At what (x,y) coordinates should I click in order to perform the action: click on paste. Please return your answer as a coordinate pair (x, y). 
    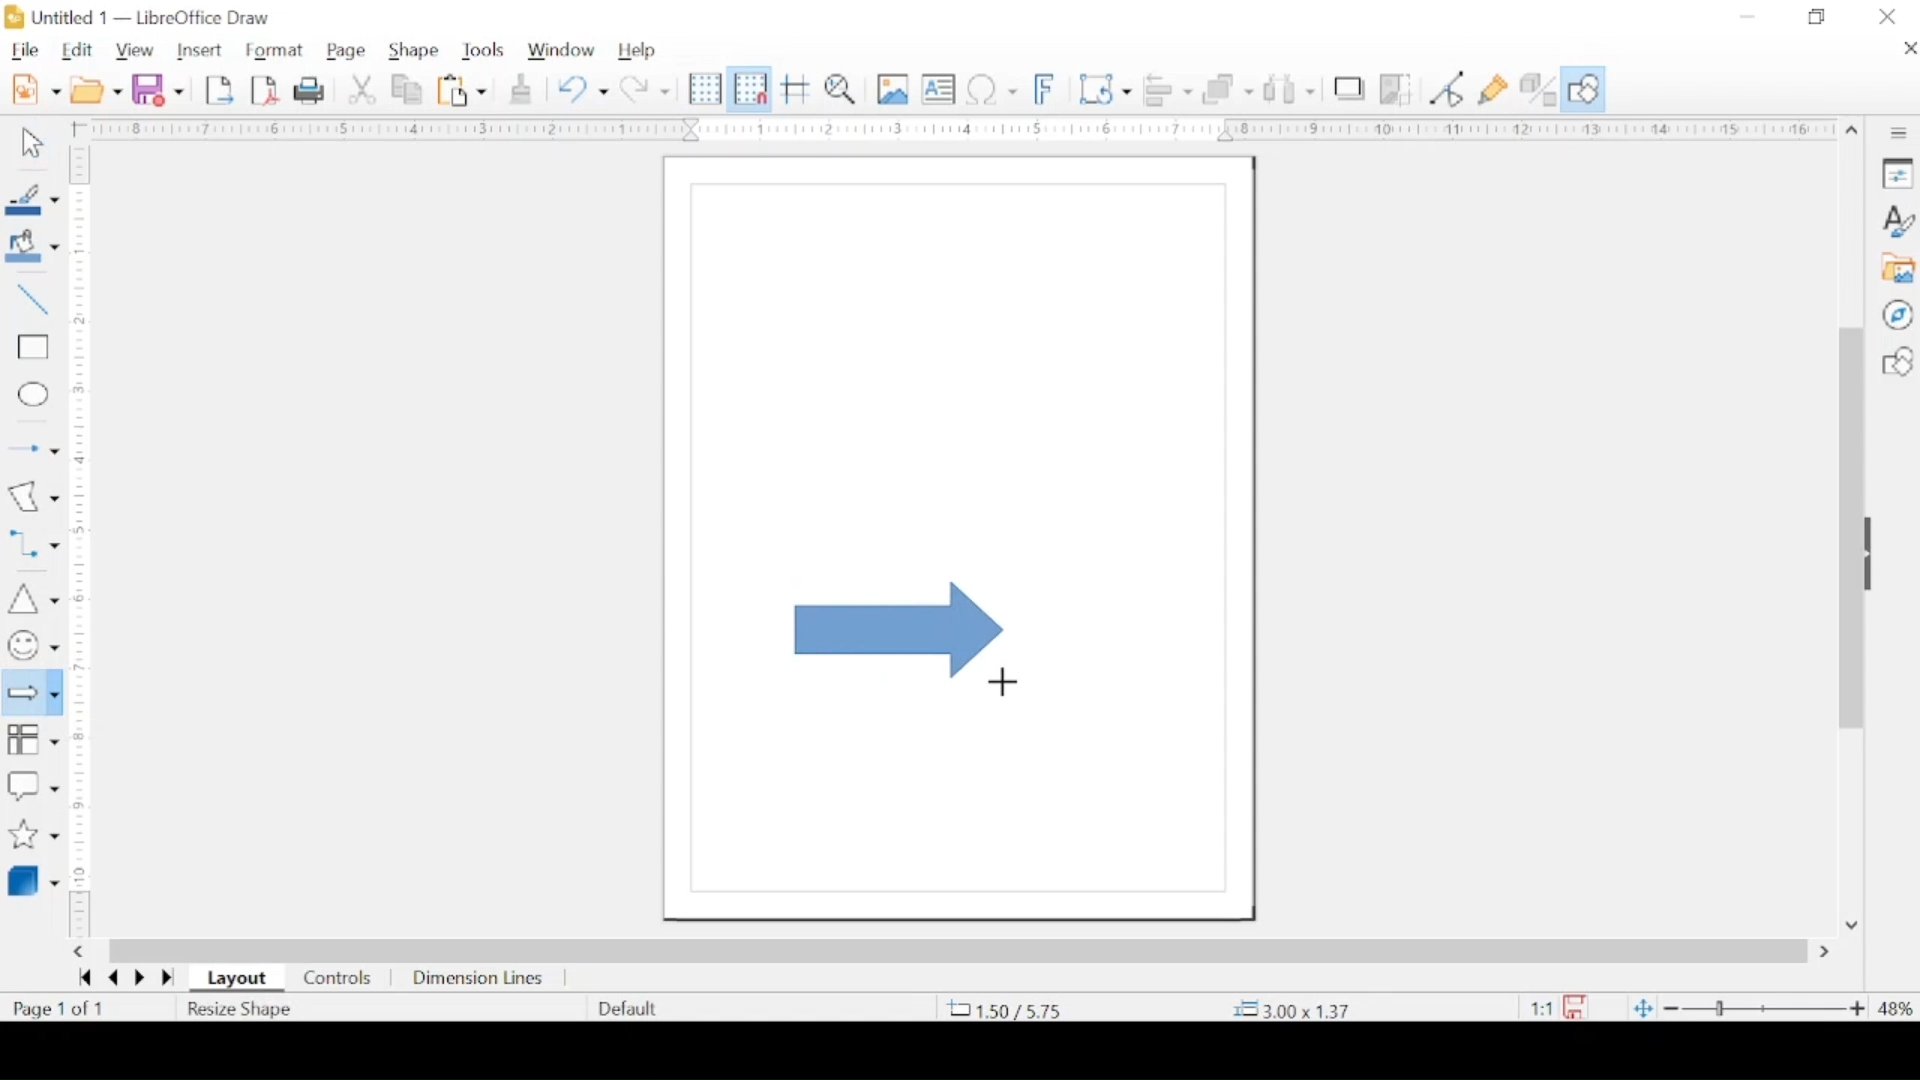
    Looking at the image, I should click on (462, 89).